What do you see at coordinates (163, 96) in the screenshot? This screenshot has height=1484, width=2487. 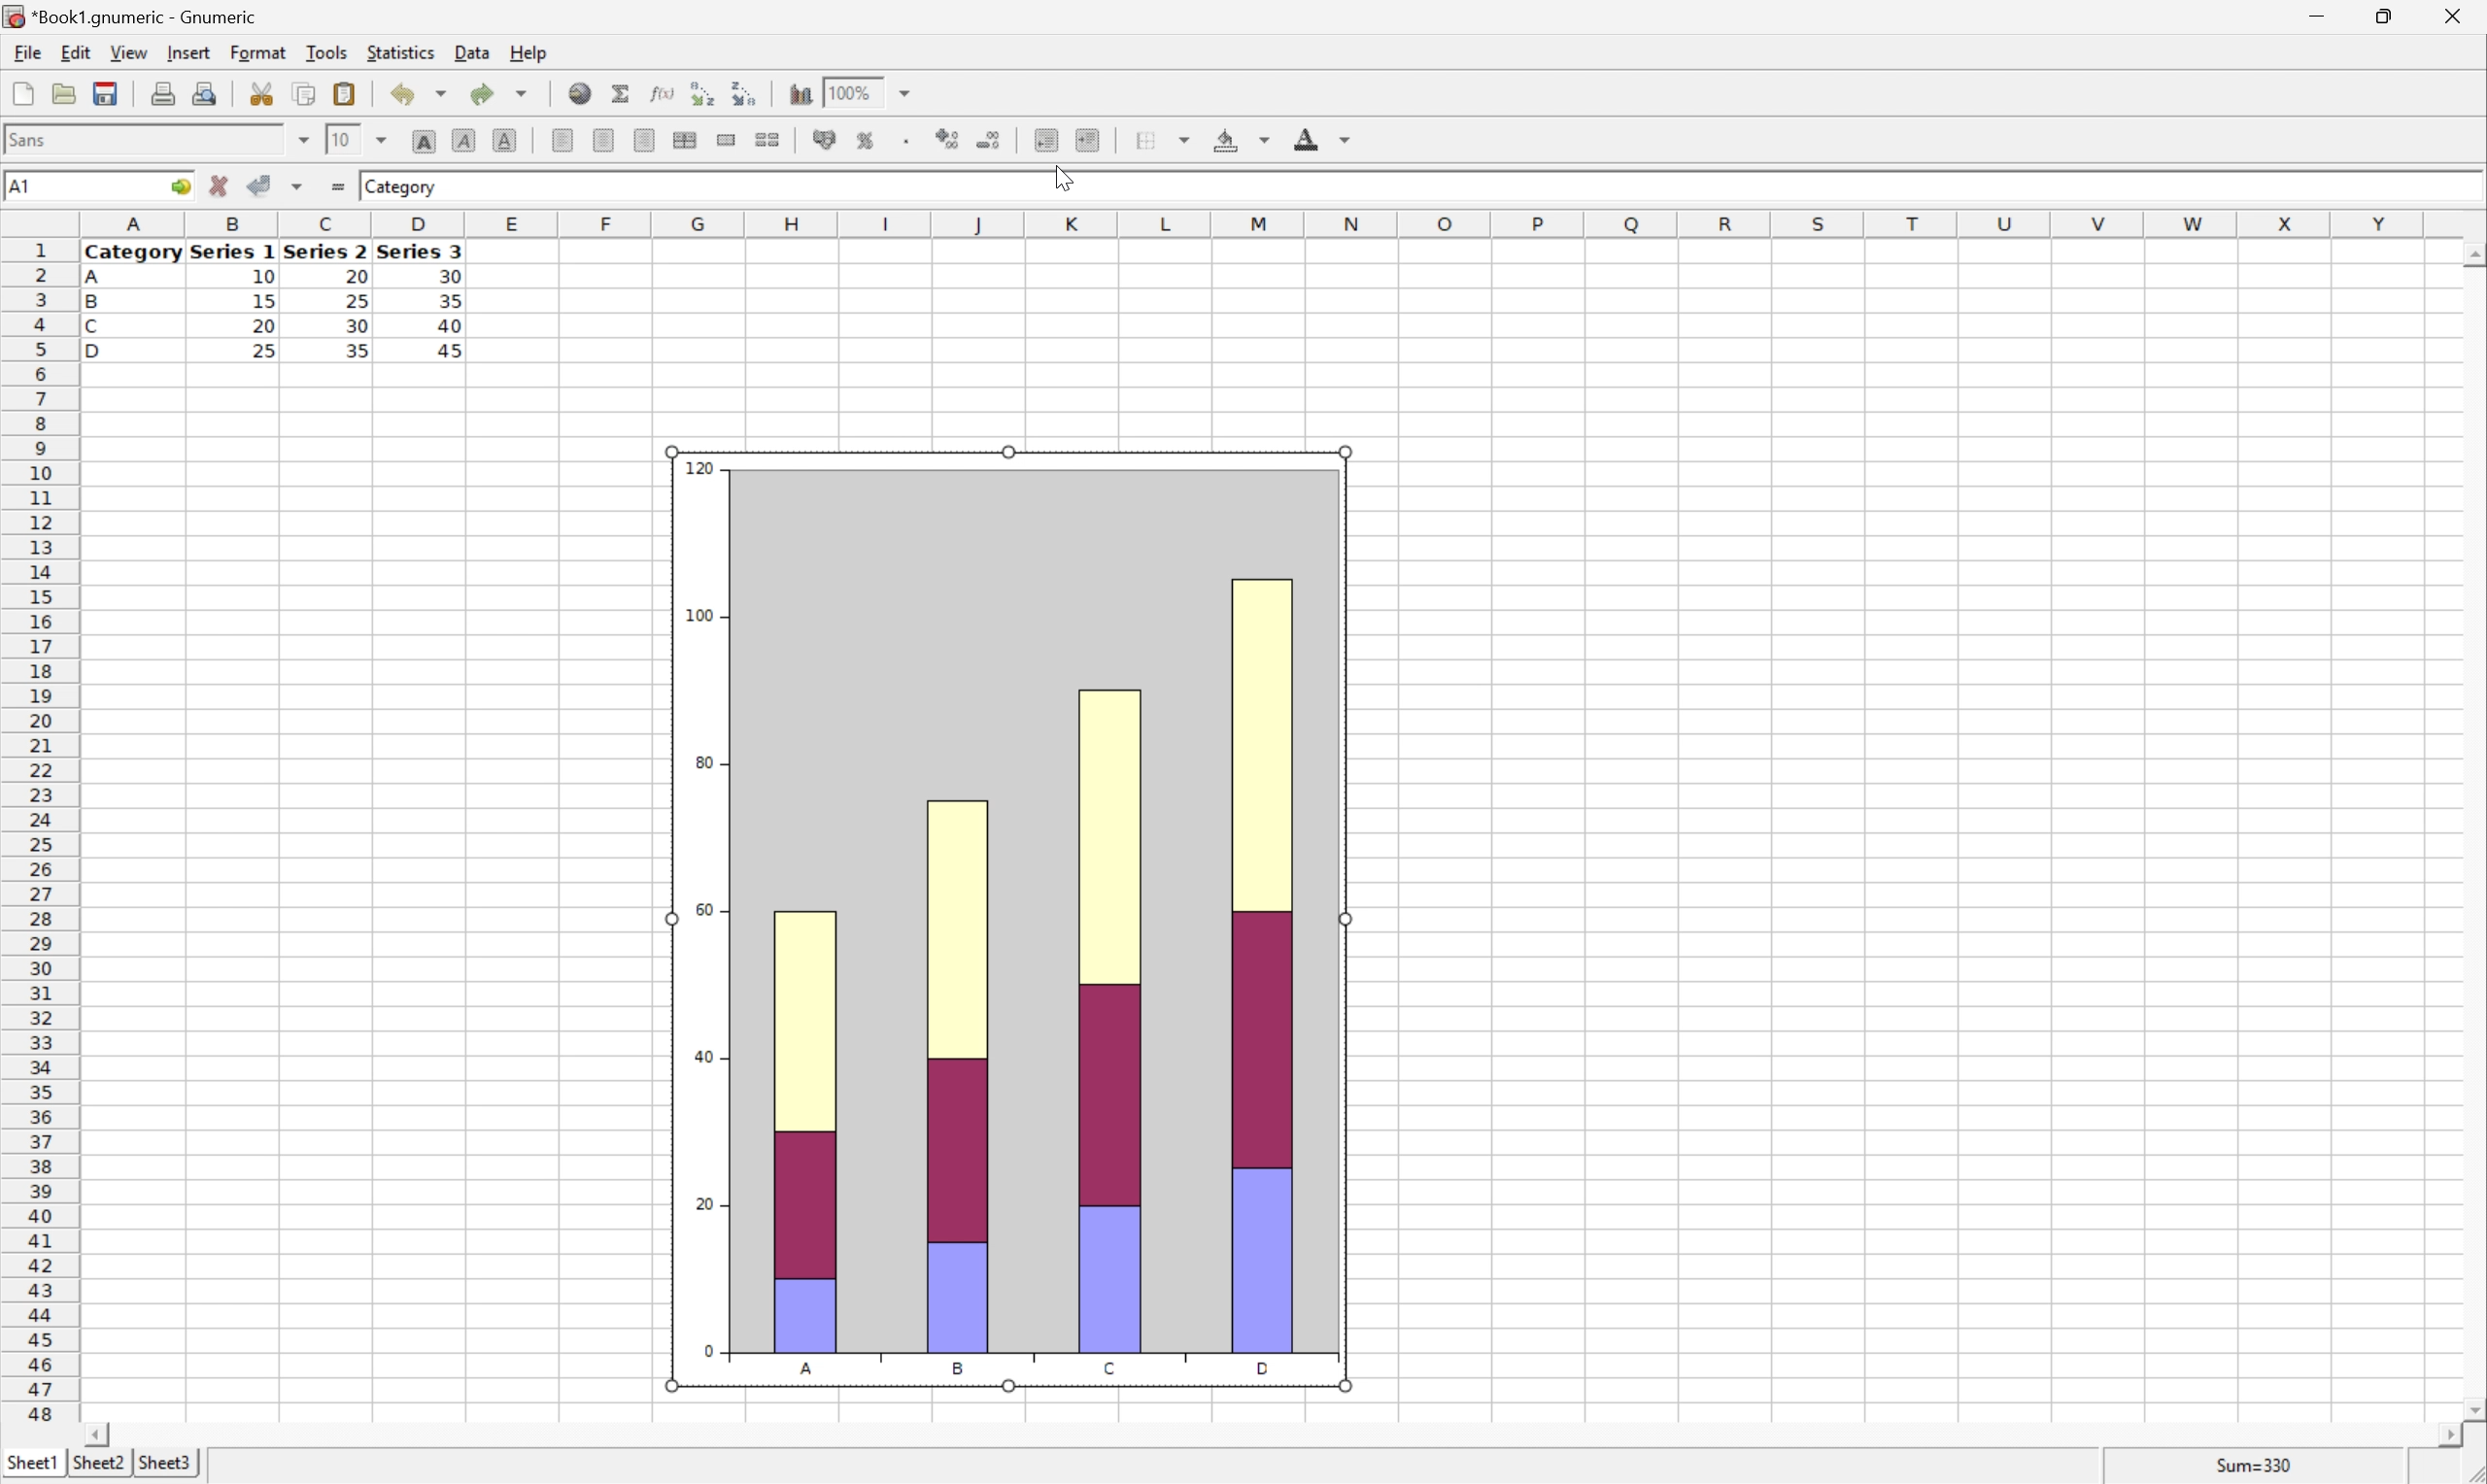 I see `Print current file` at bounding box center [163, 96].